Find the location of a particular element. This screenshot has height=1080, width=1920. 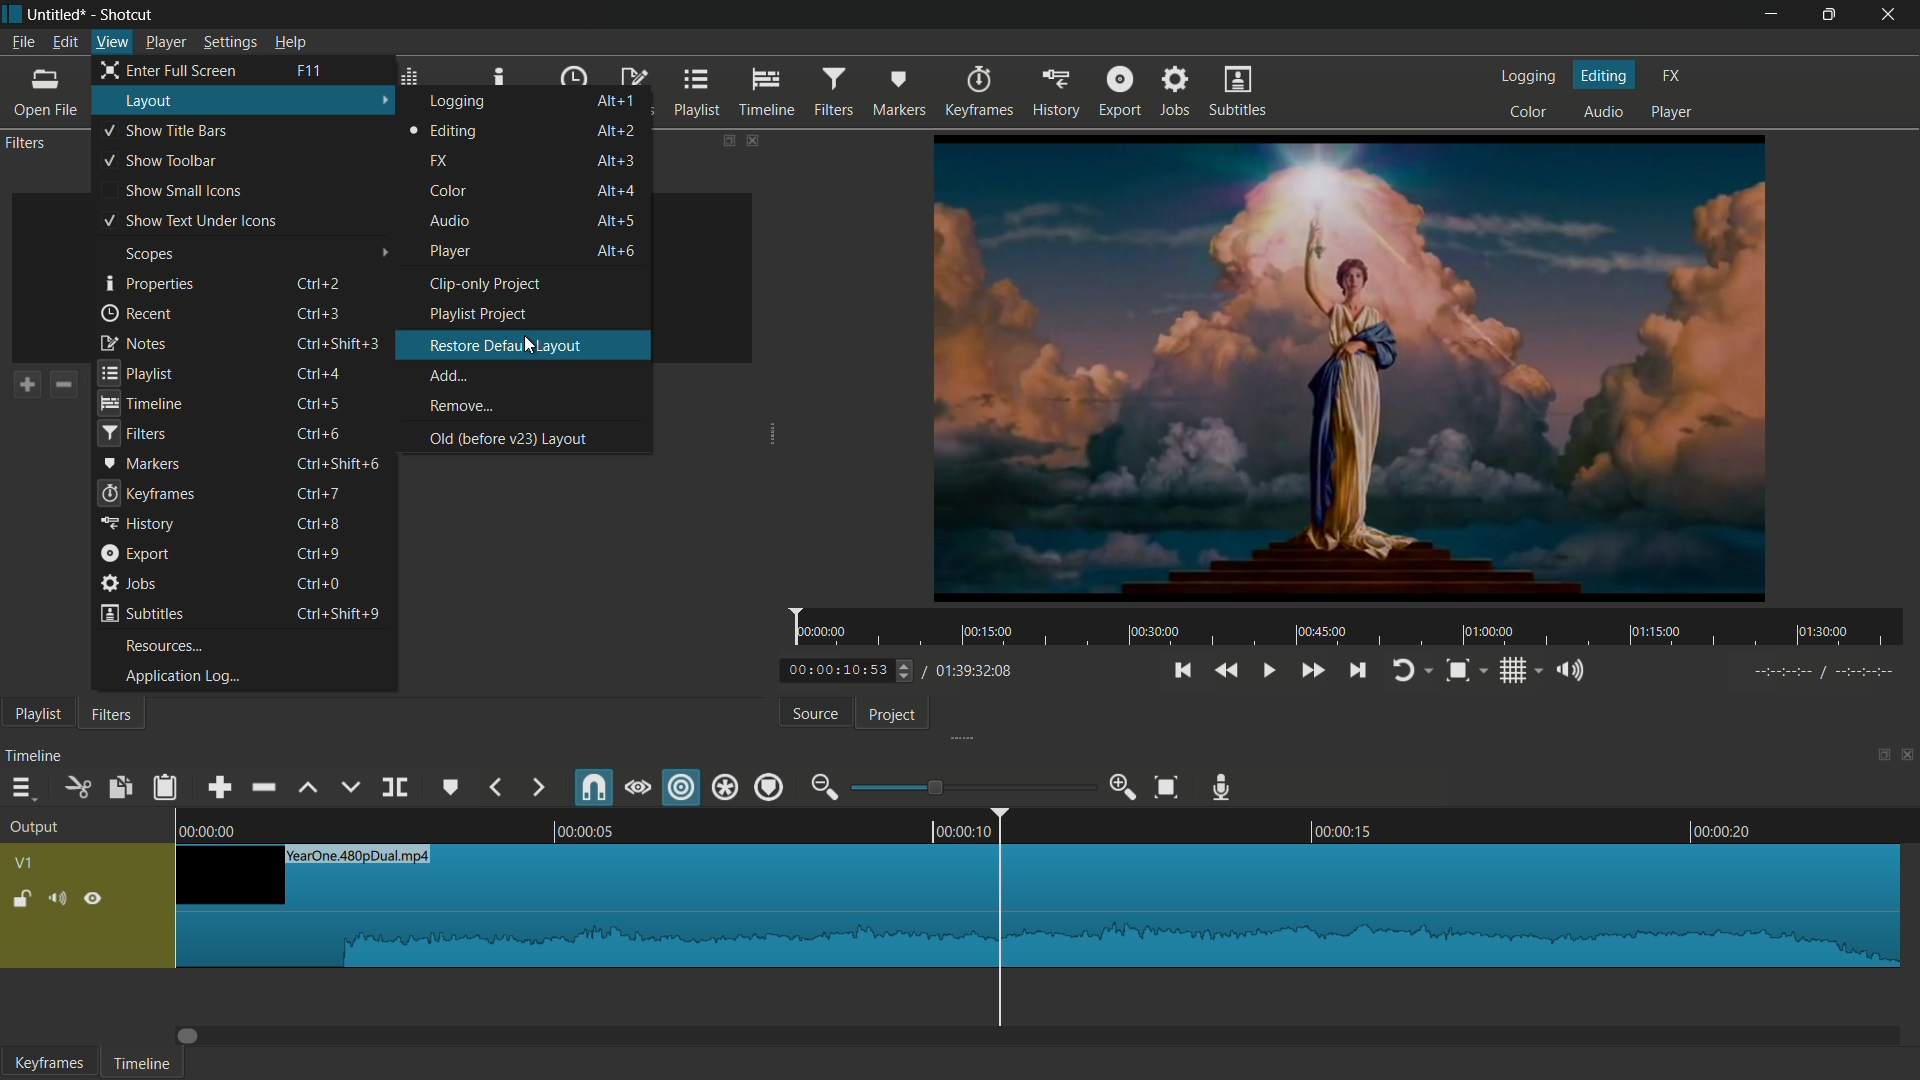

adjustment bar is located at coordinates (970, 787).